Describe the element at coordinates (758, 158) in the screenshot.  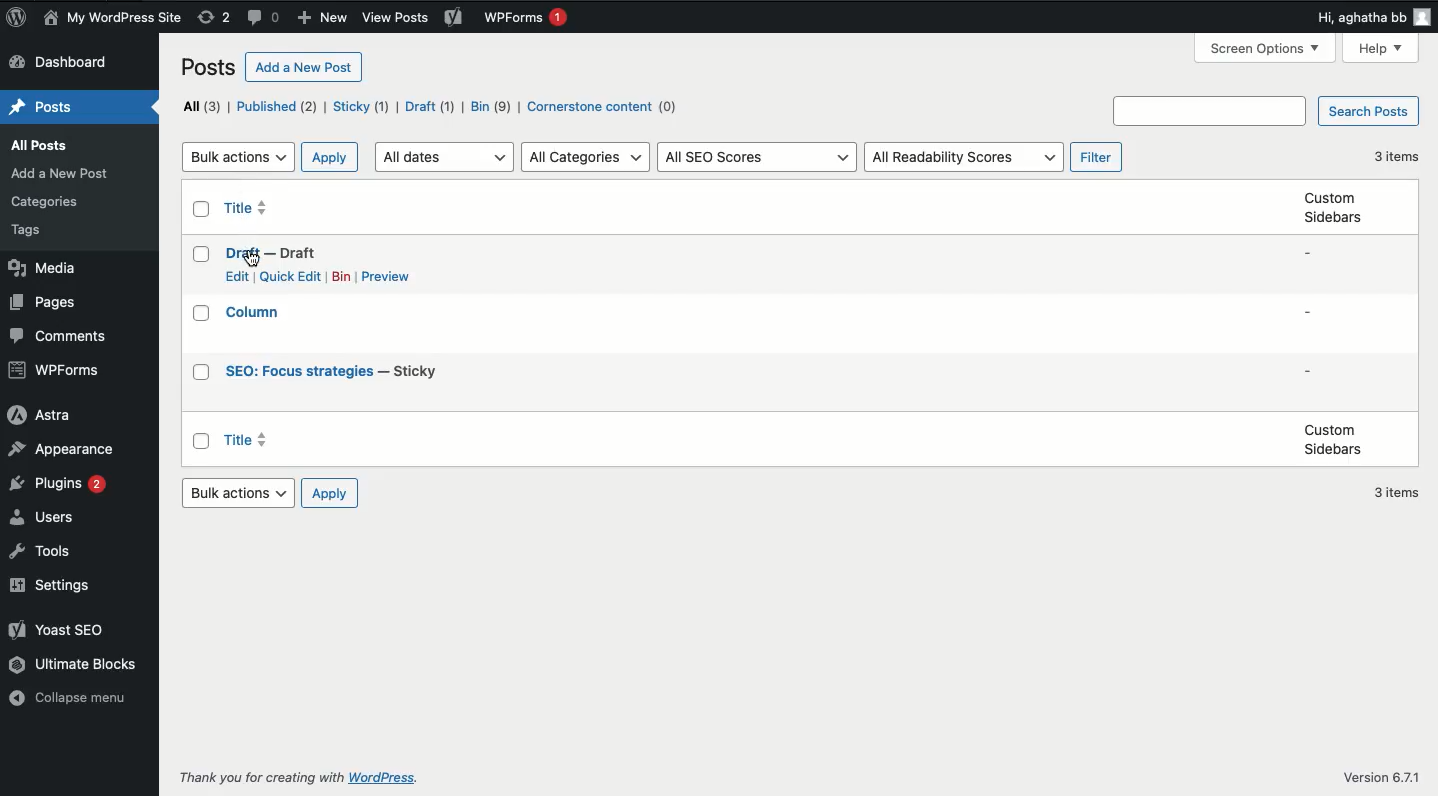
I see `All SEO scores` at that location.